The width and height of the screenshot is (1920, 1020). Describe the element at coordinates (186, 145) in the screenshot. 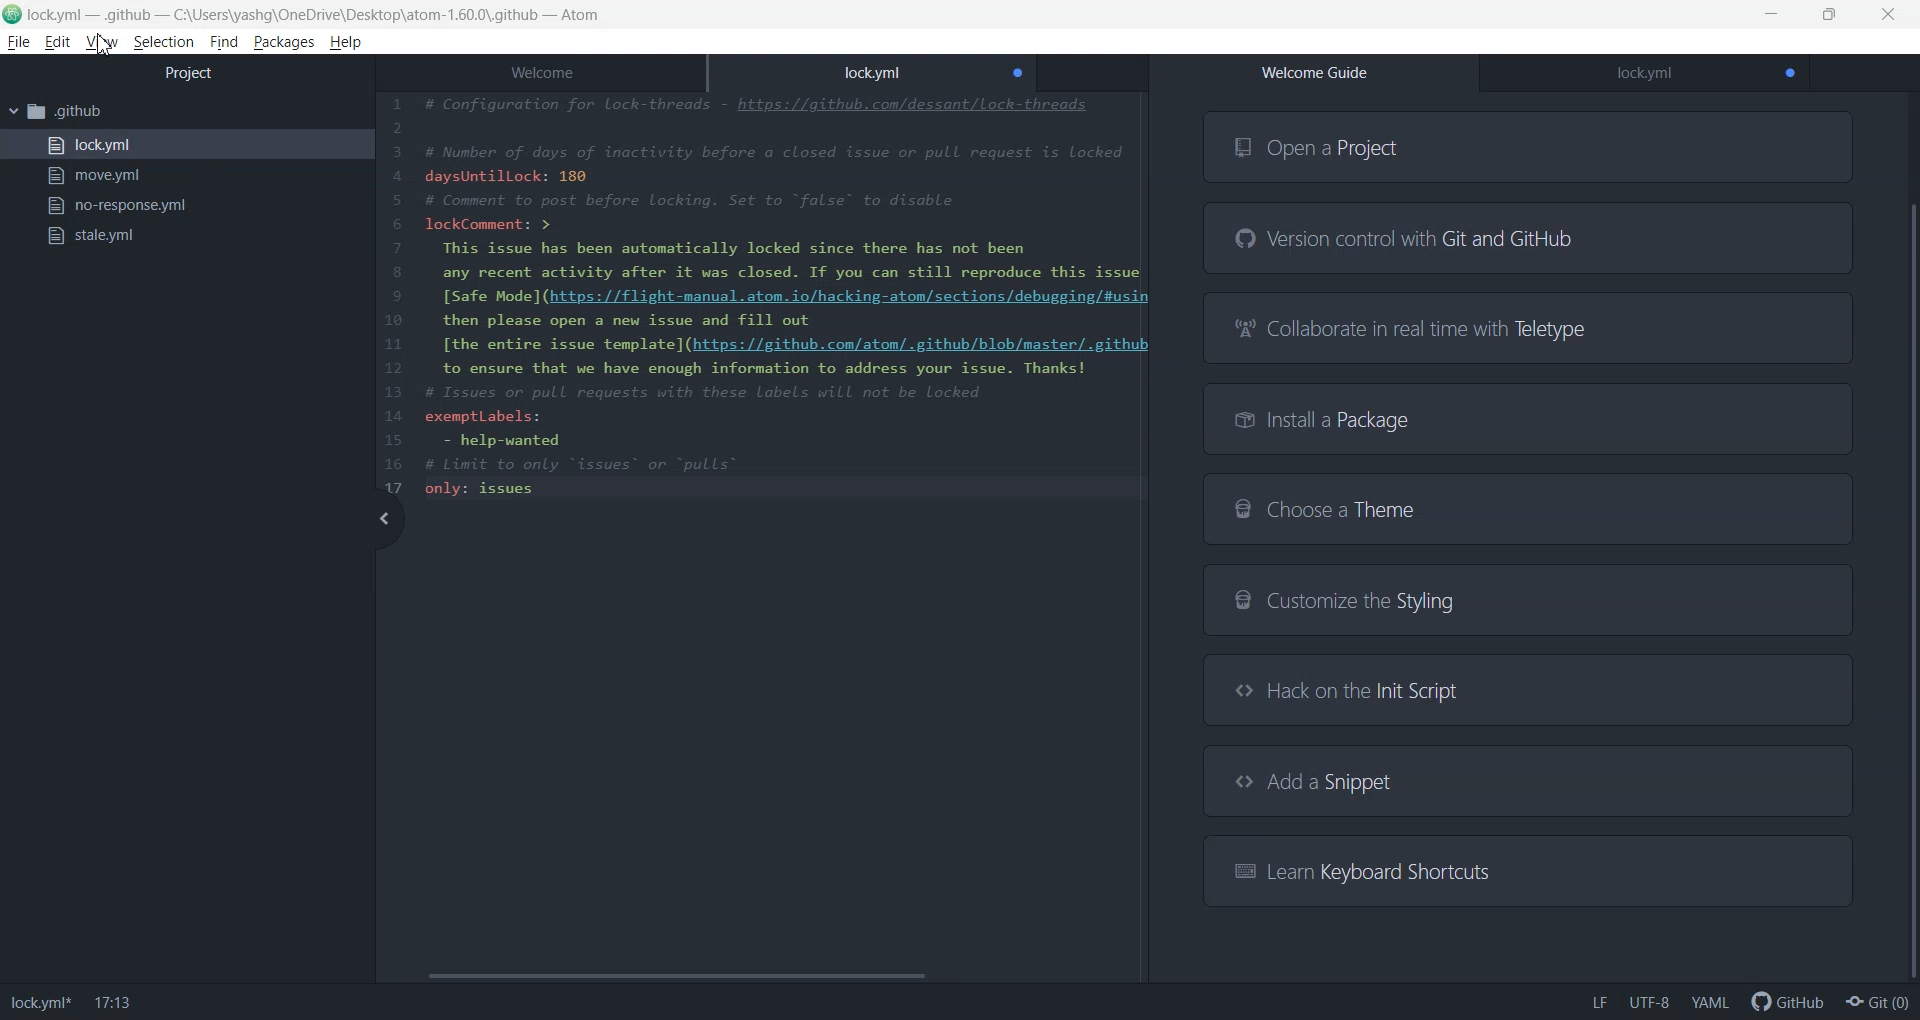

I see `lock.yml` at that location.